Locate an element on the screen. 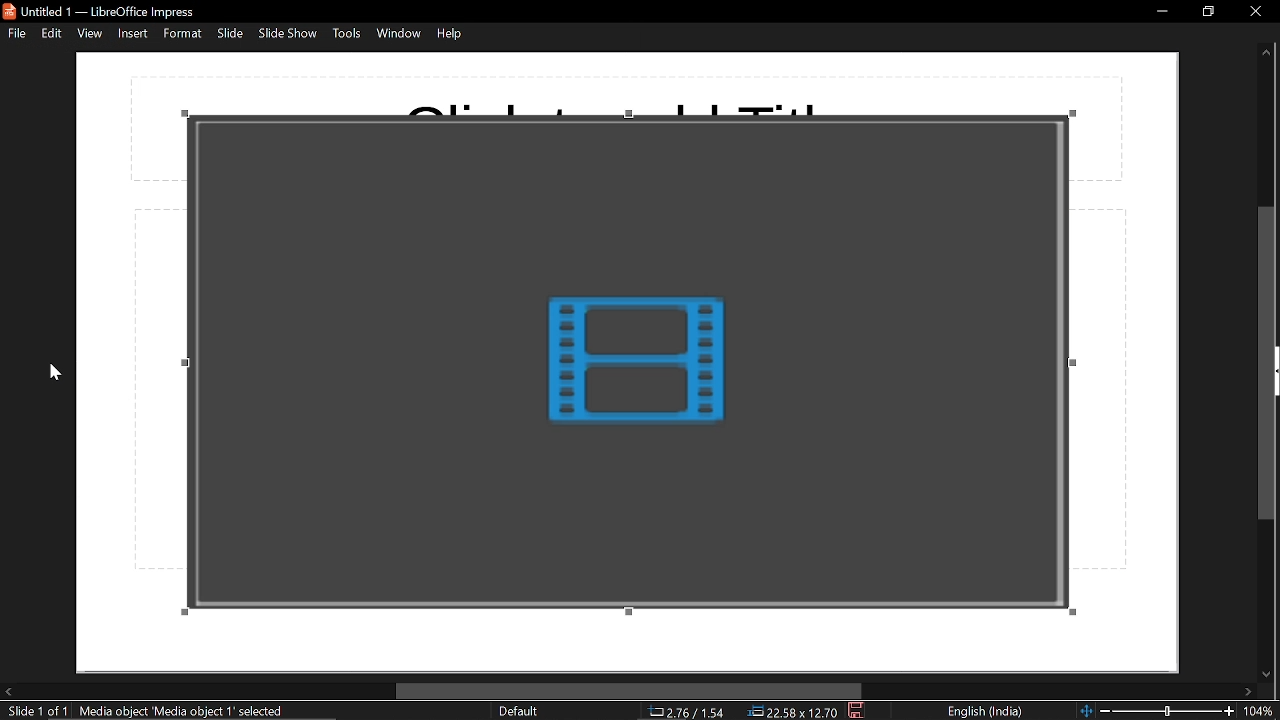 The image size is (1280, 720). edit is located at coordinates (52, 33).